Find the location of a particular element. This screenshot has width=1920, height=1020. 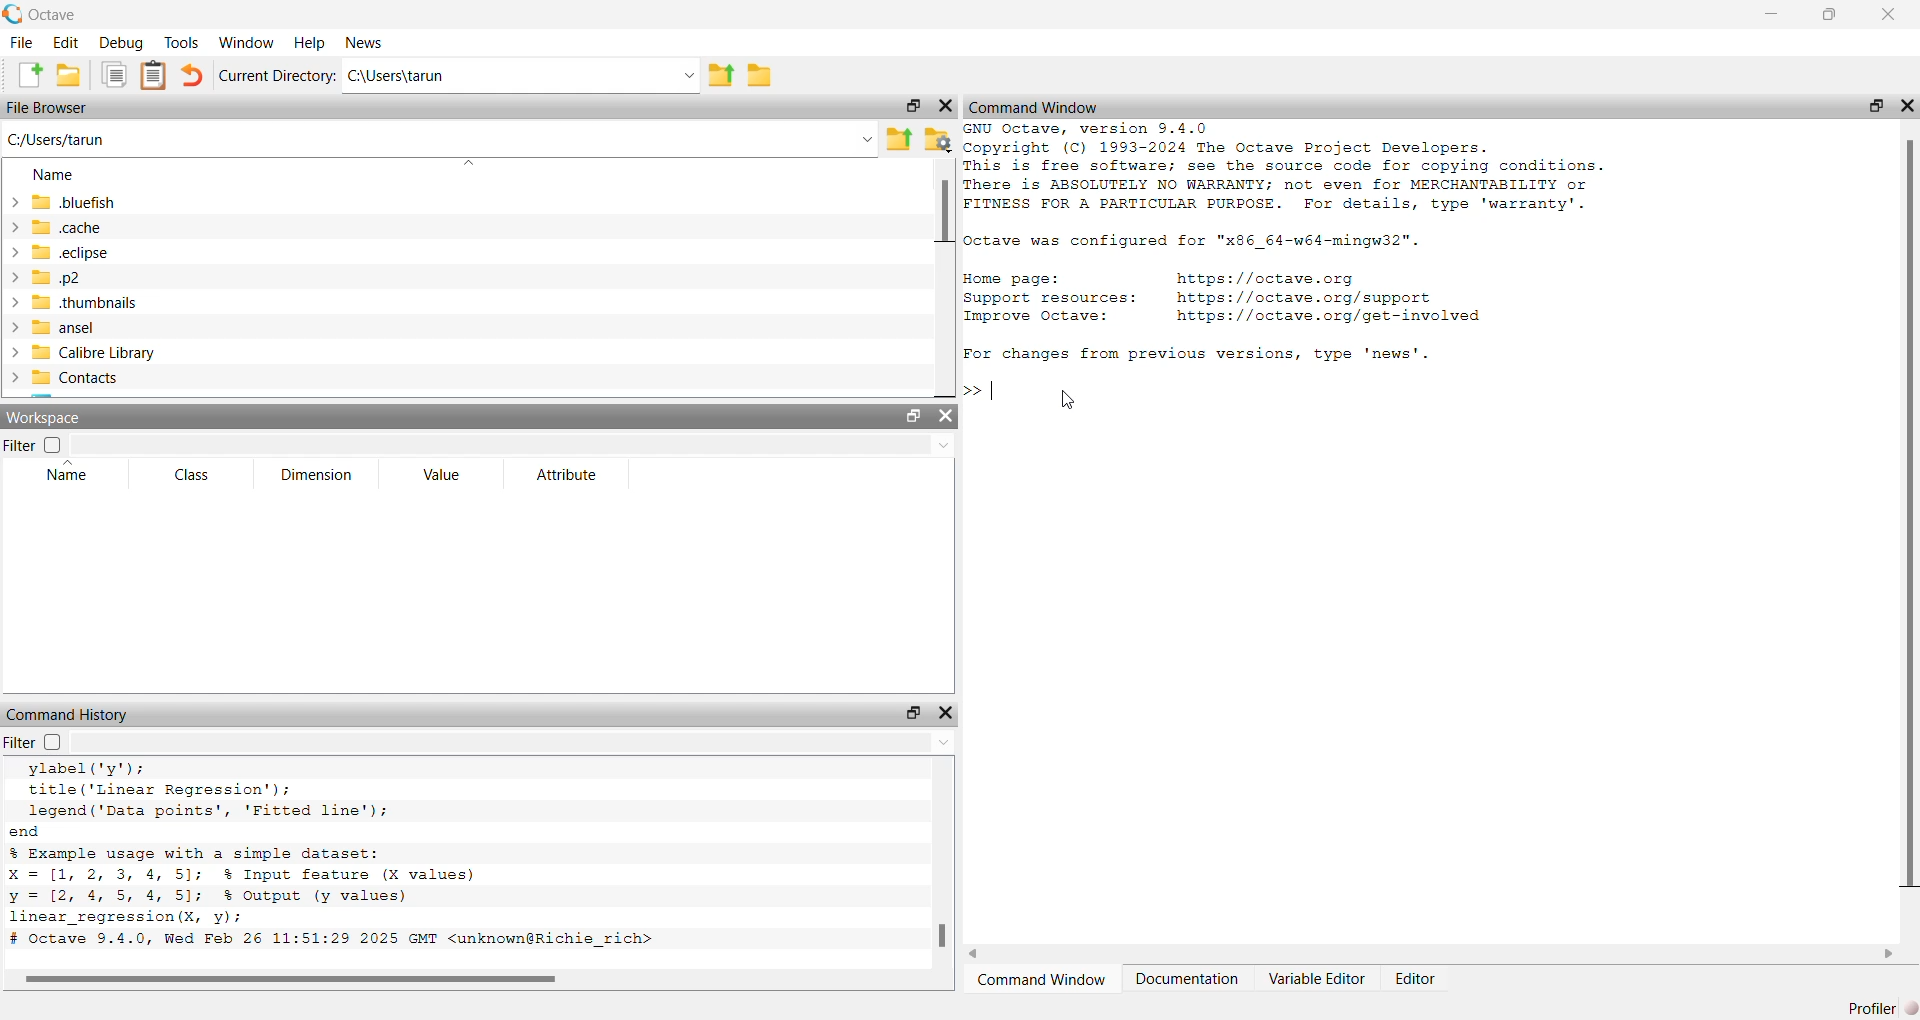

octave configuration is located at coordinates (1206, 239).